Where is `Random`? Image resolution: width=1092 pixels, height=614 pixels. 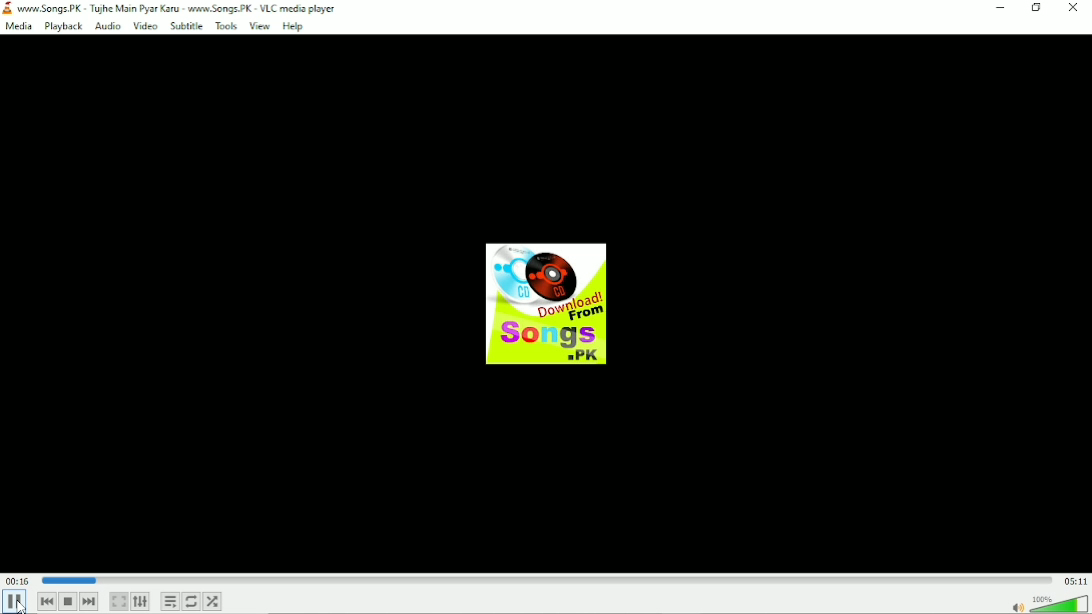 Random is located at coordinates (213, 602).